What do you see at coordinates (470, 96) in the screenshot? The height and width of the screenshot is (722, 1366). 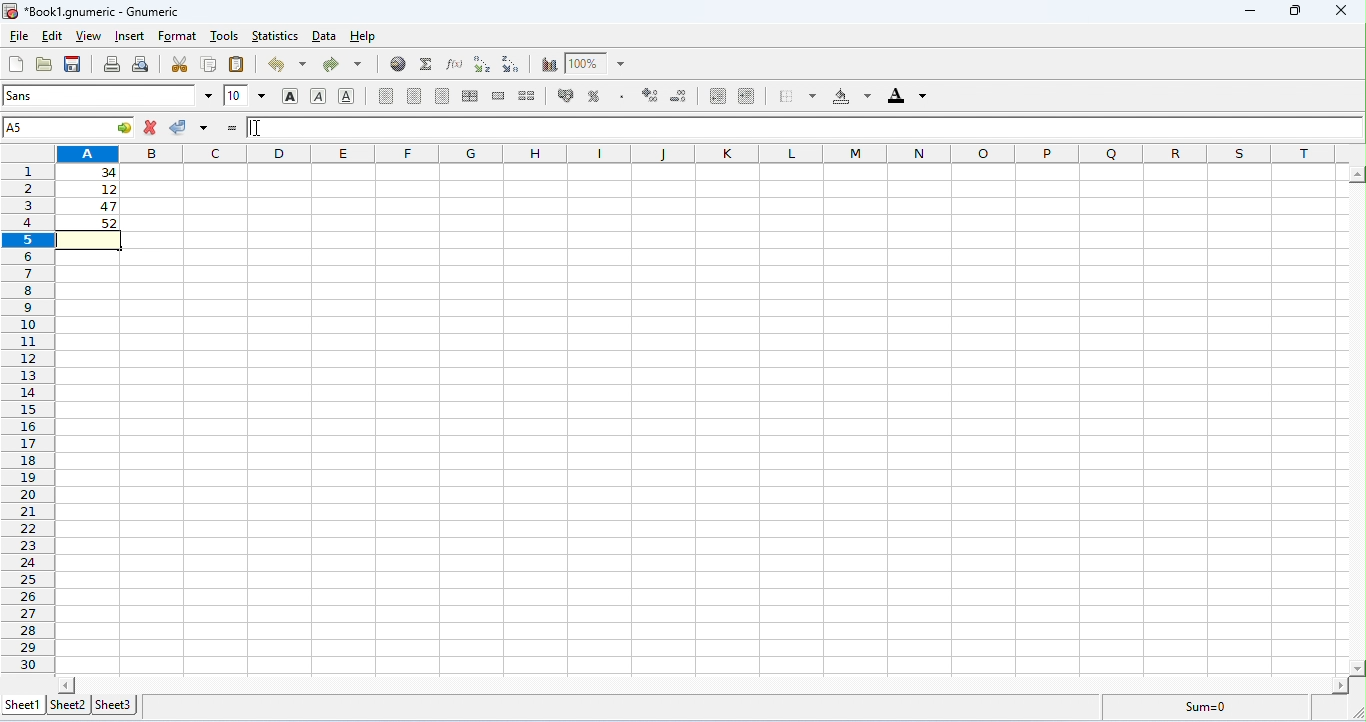 I see `center horizontally across the selection` at bounding box center [470, 96].